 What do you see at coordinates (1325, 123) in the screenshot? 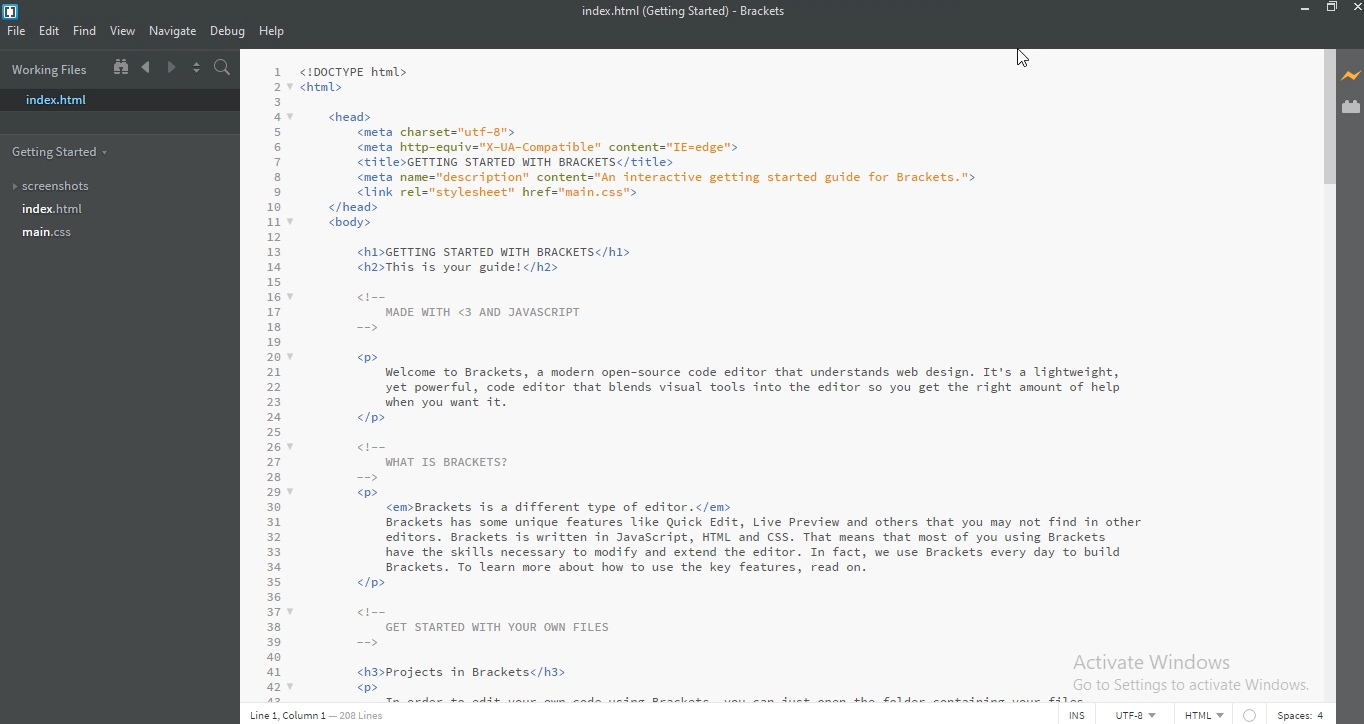
I see `scroll bar` at bounding box center [1325, 123].